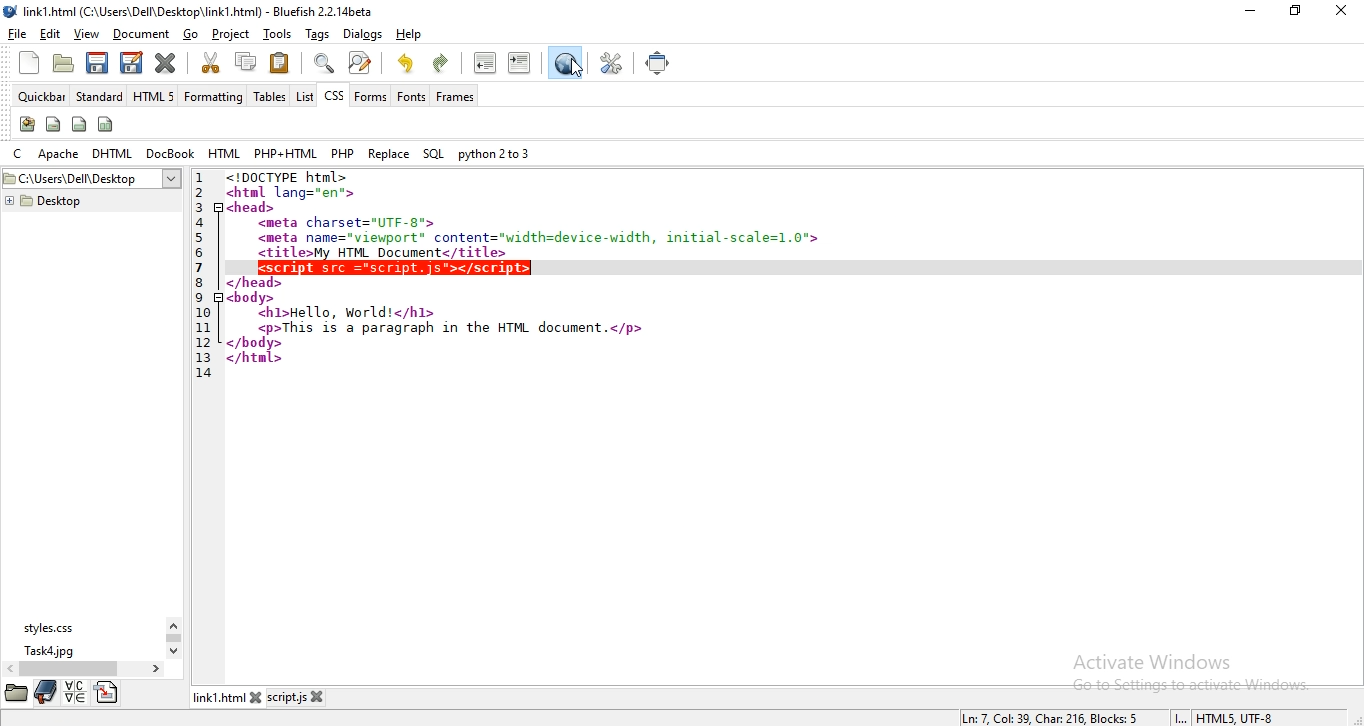 This screenshot has width=1364, height=726. I want to click on save current file, so click(96, 64).